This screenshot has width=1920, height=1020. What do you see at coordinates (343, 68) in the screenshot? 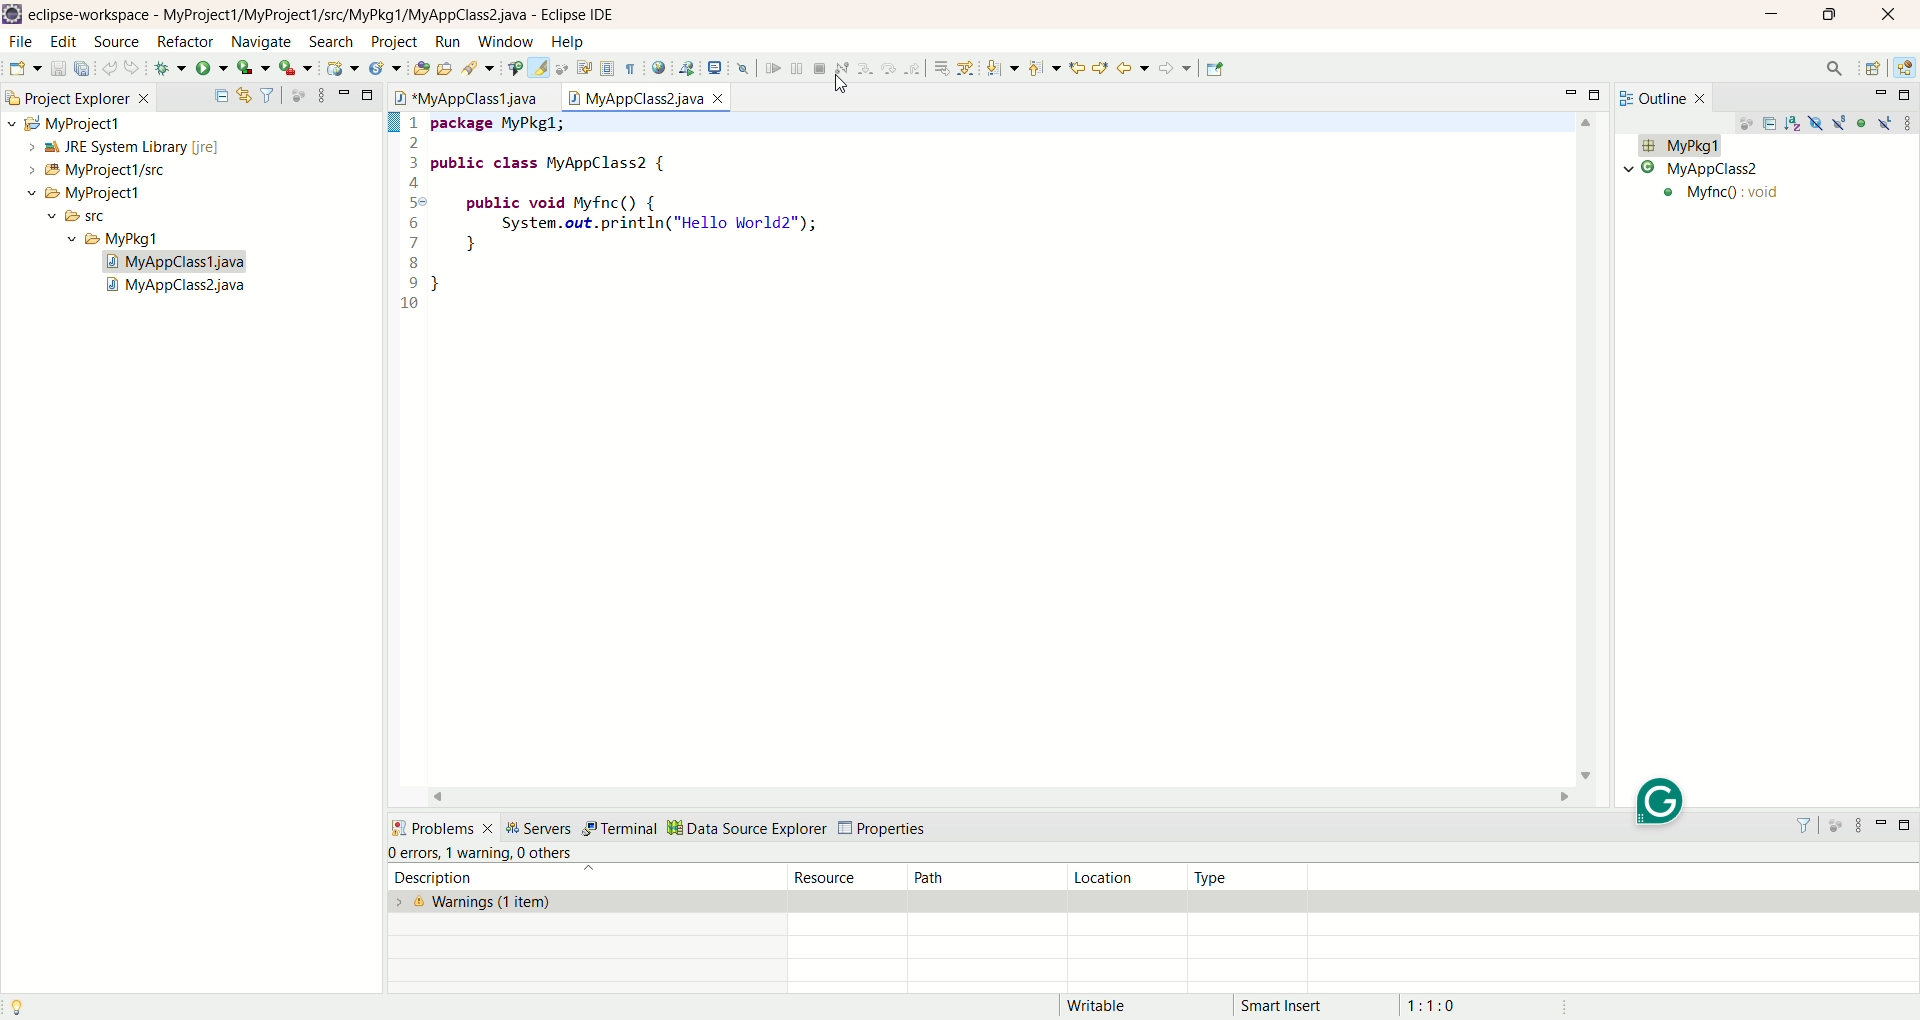
I see `create a dynamic web project` at bounding box center [343, 68].